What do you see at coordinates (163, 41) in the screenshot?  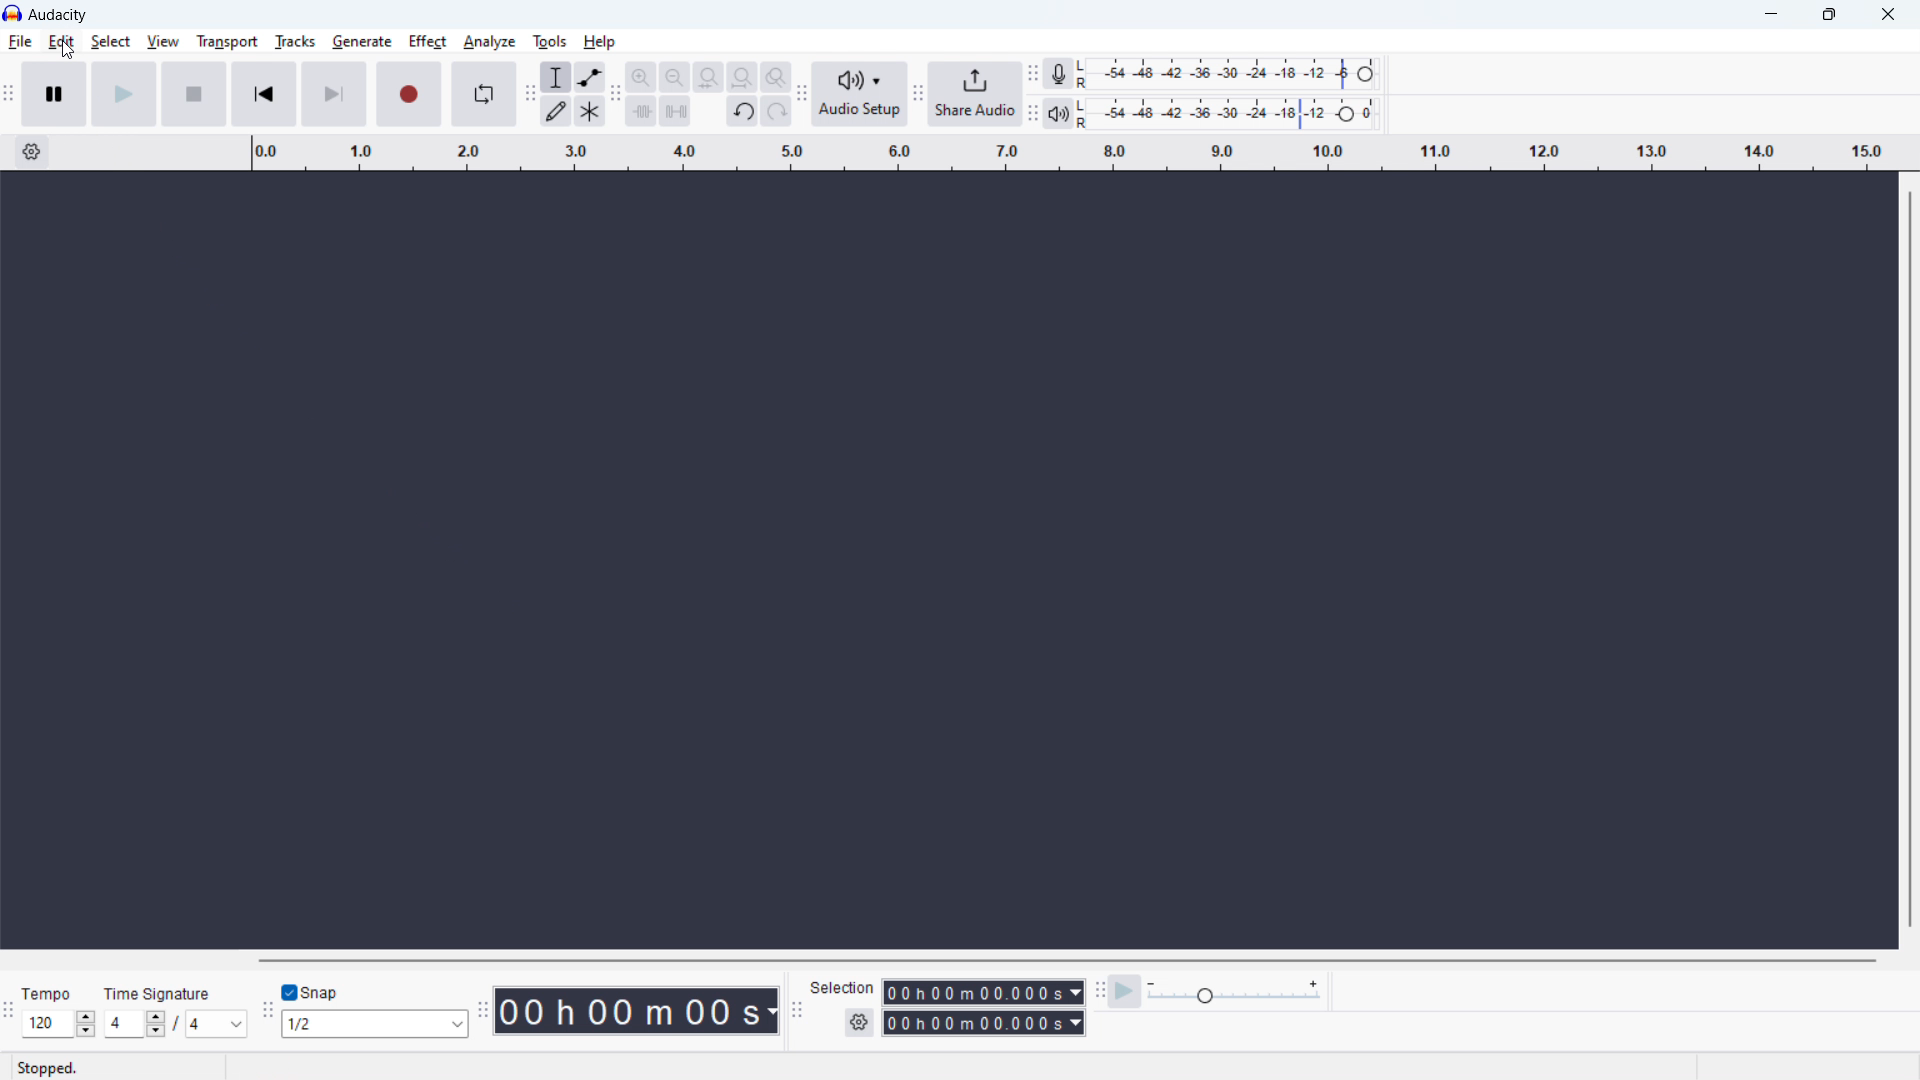 I see `view` at bounding box center [163, 41].